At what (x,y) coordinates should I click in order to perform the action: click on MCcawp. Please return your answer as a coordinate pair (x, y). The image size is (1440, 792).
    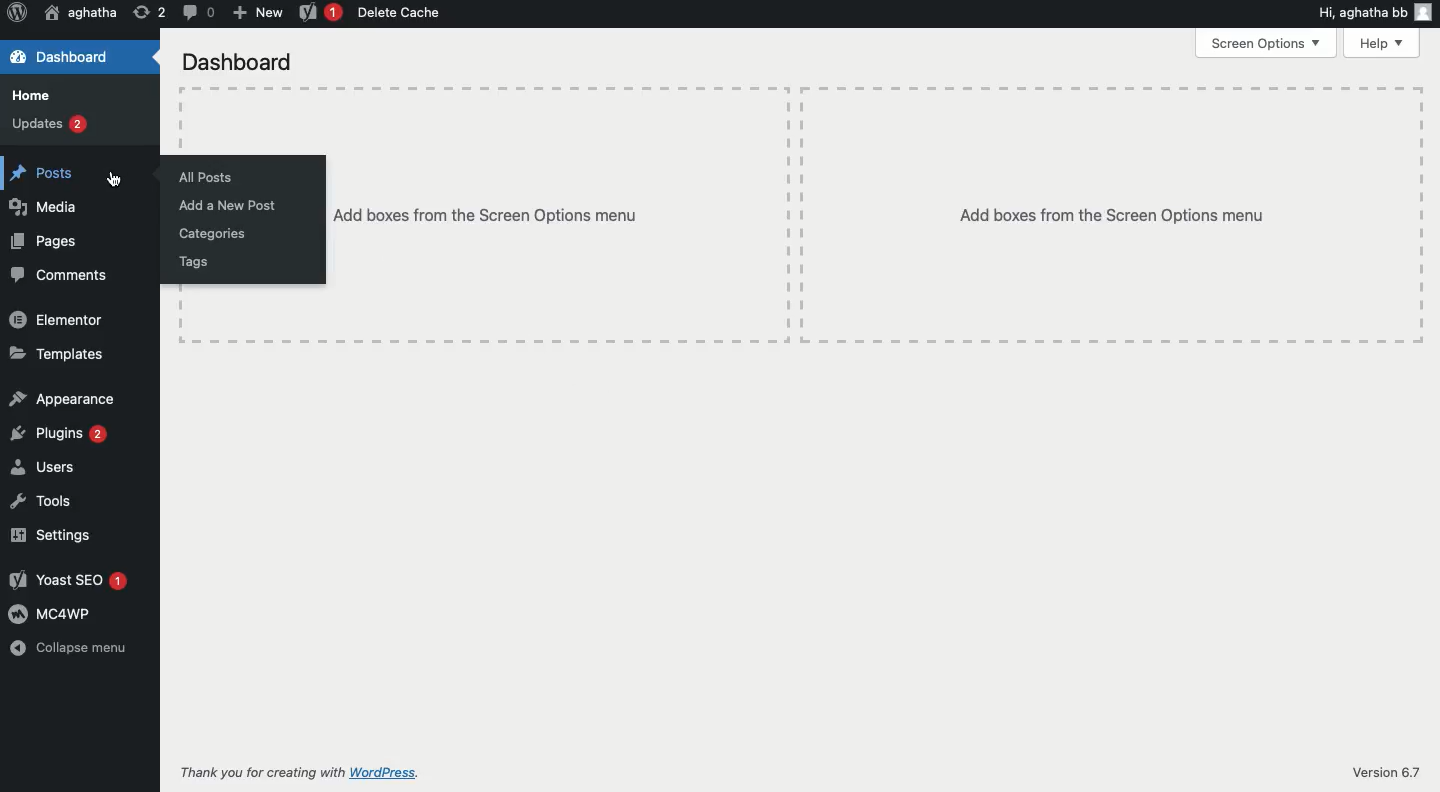
    Looking at the image, I should click on (50, 614).